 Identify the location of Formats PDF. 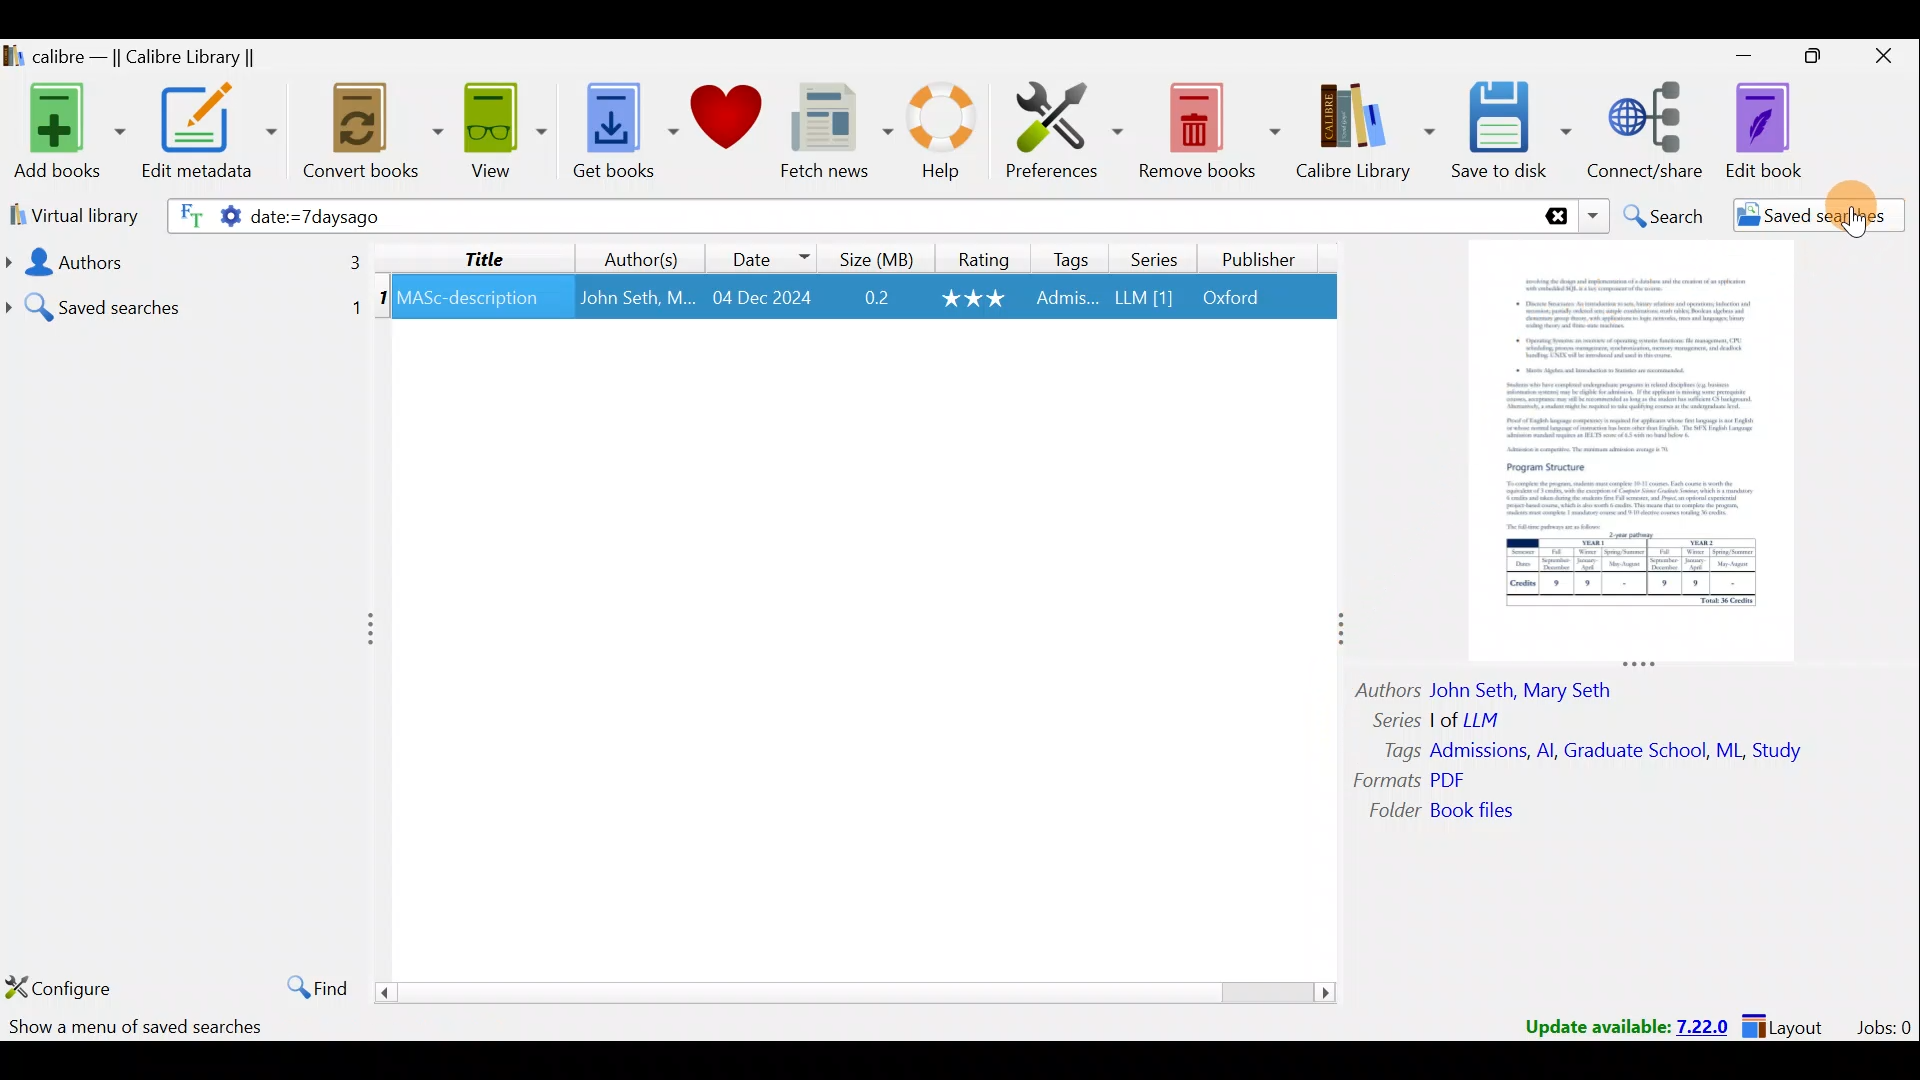
(1410, 780).